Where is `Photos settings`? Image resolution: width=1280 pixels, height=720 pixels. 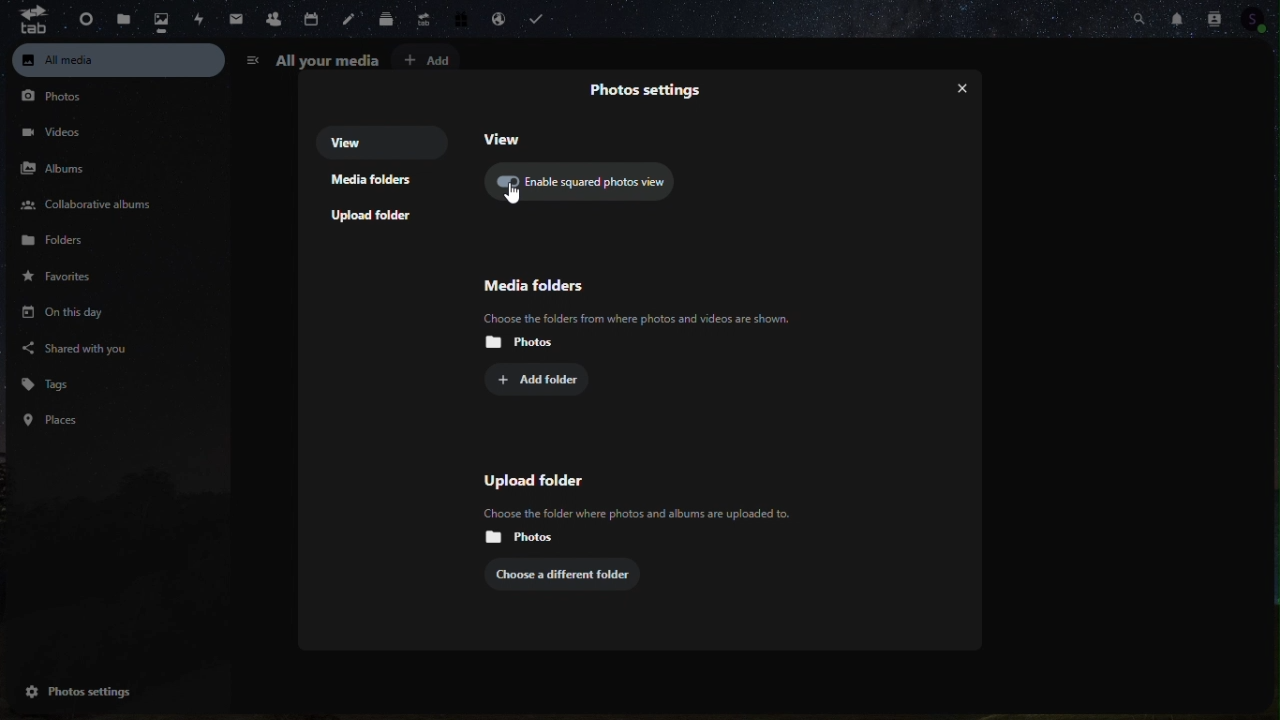
Photos settings is located at coordinates (94, 691).